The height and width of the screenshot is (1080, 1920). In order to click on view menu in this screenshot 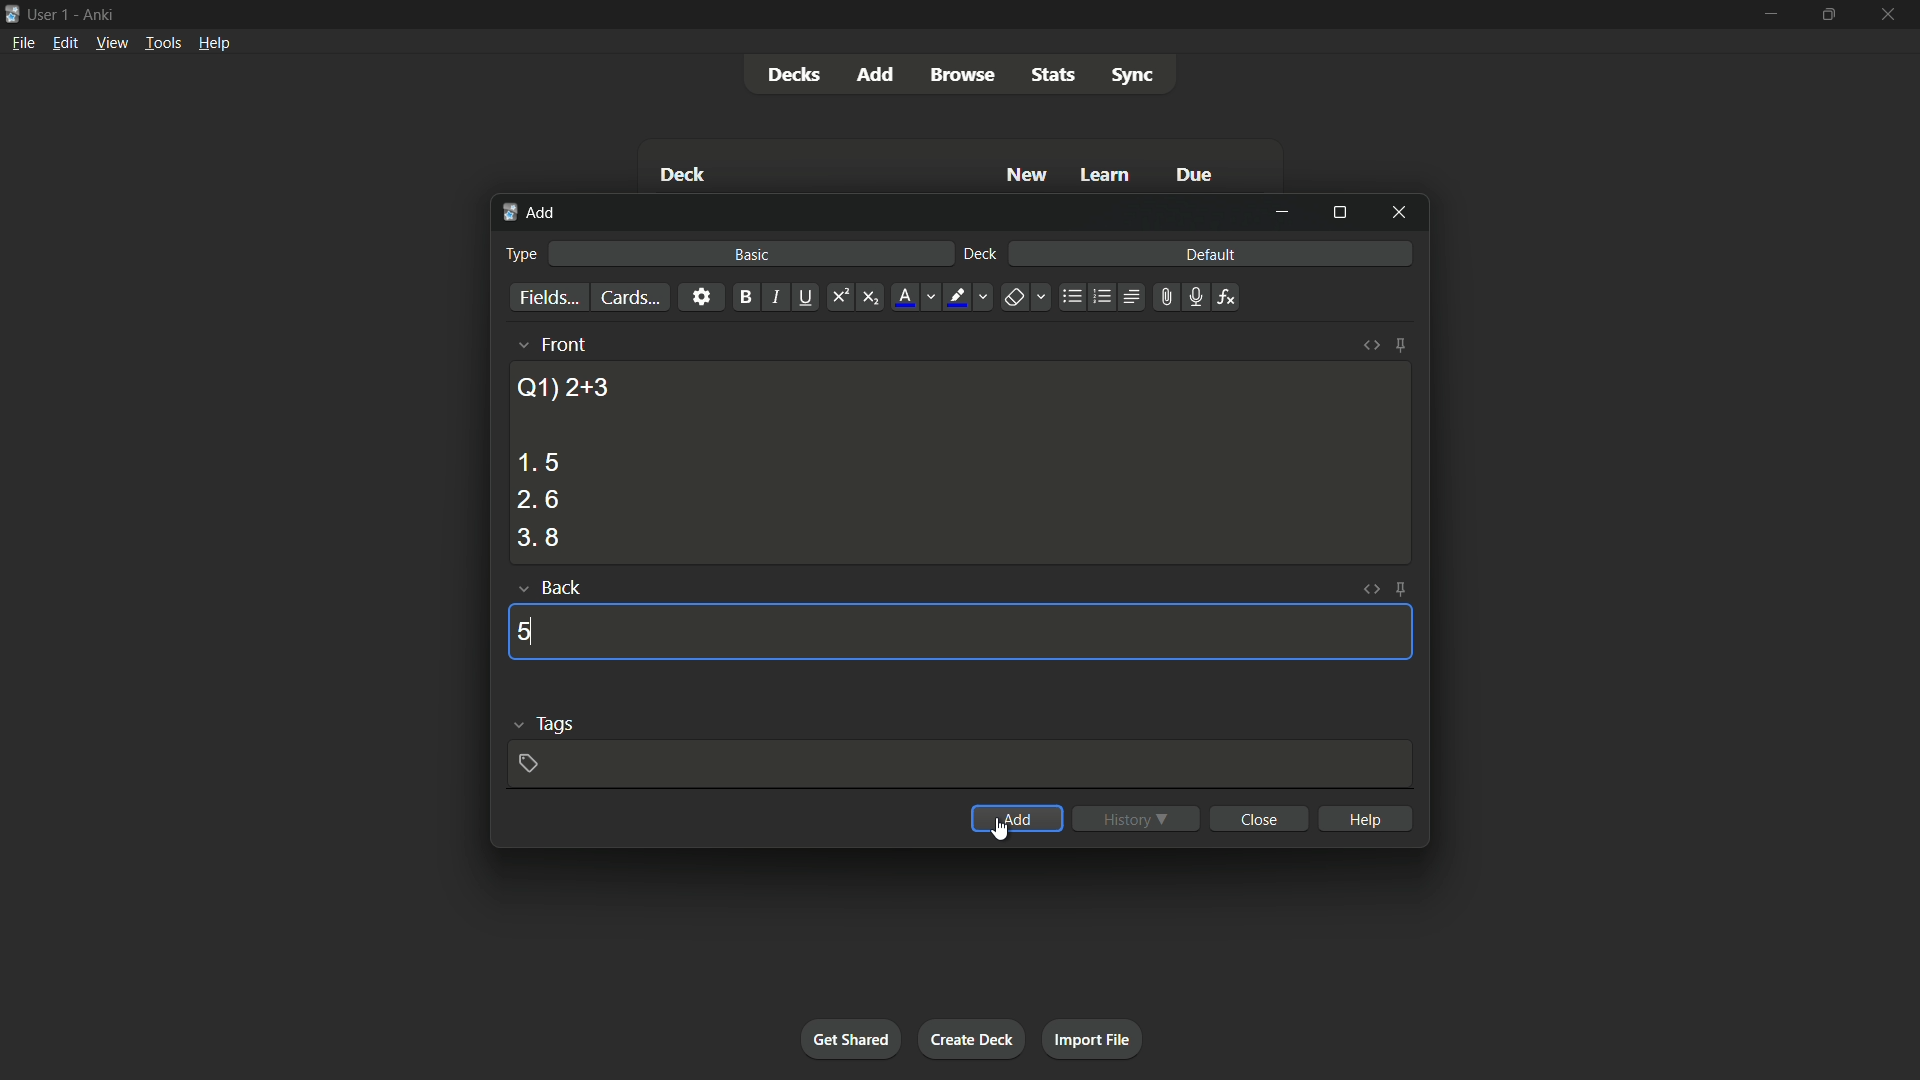, I will do `click(110, 41)`.